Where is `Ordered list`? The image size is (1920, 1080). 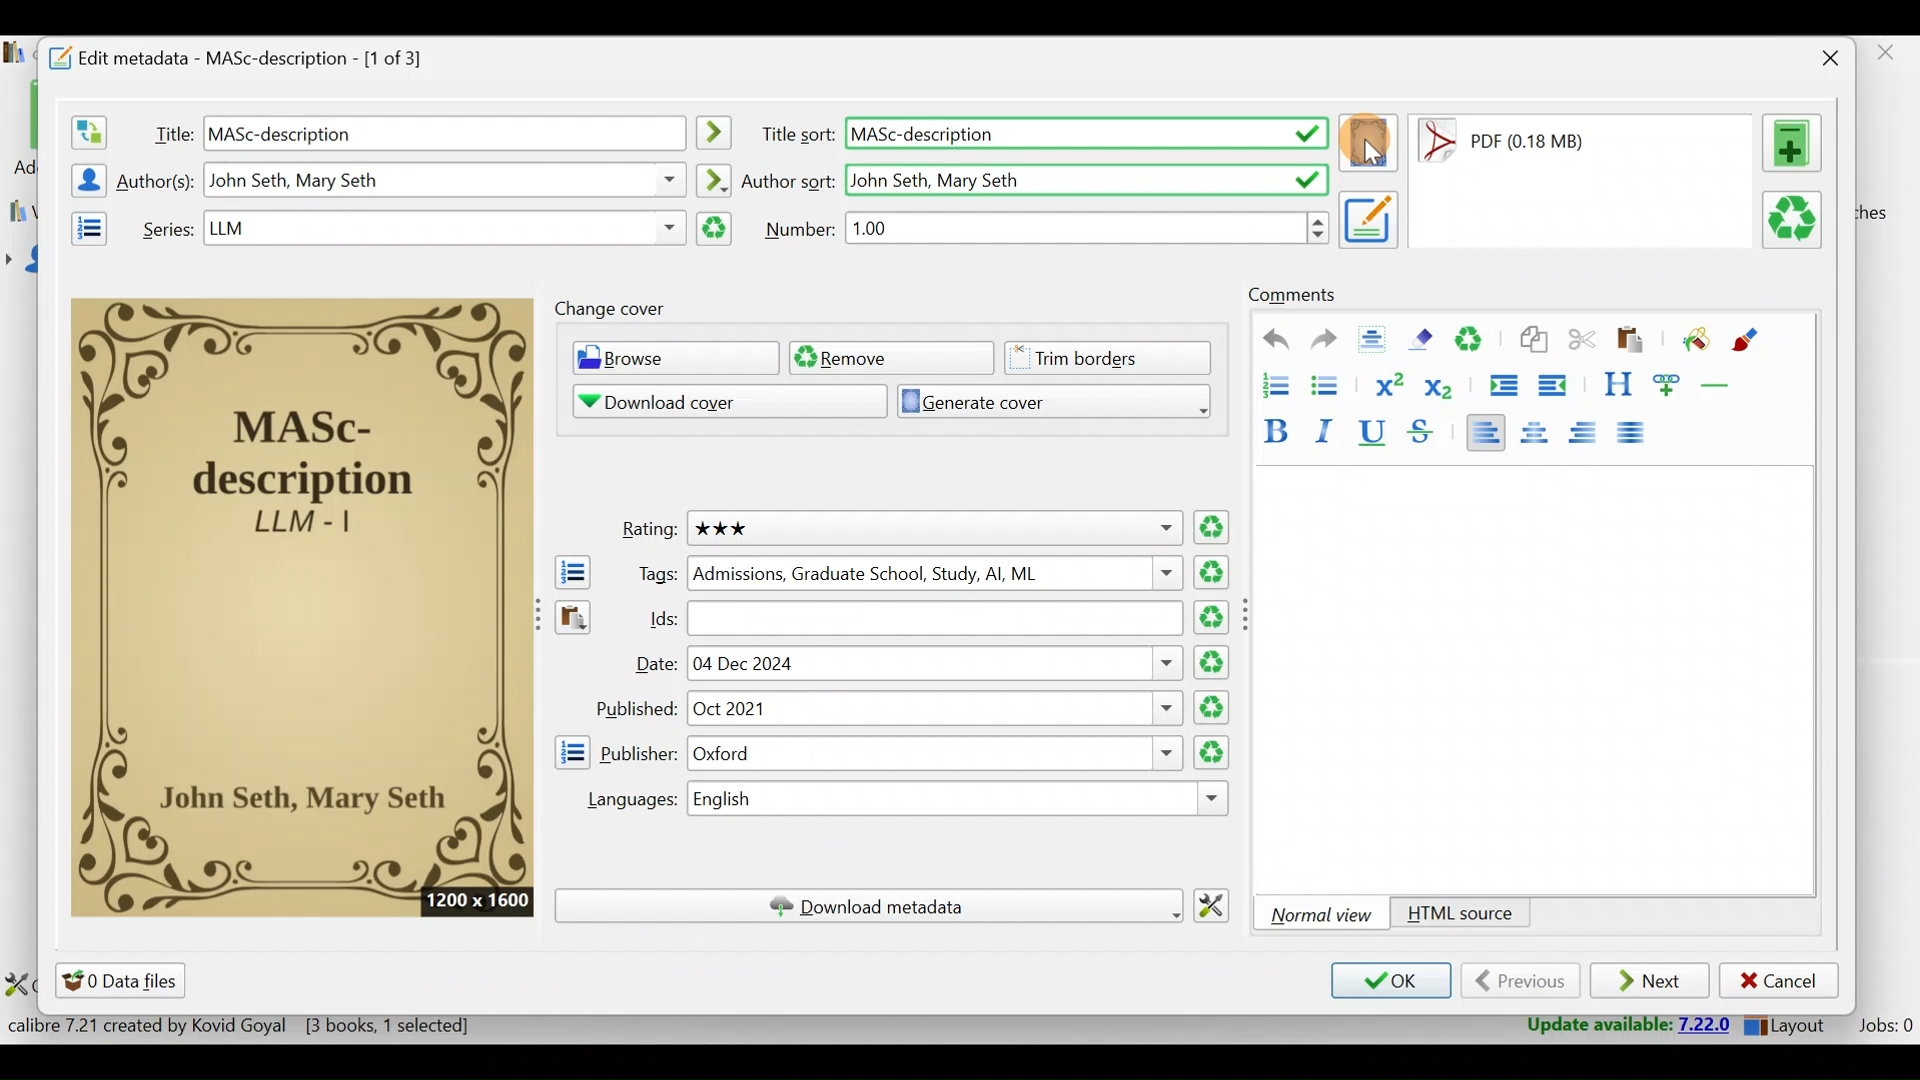
Ordered list is located at coordinates (1269, 383).